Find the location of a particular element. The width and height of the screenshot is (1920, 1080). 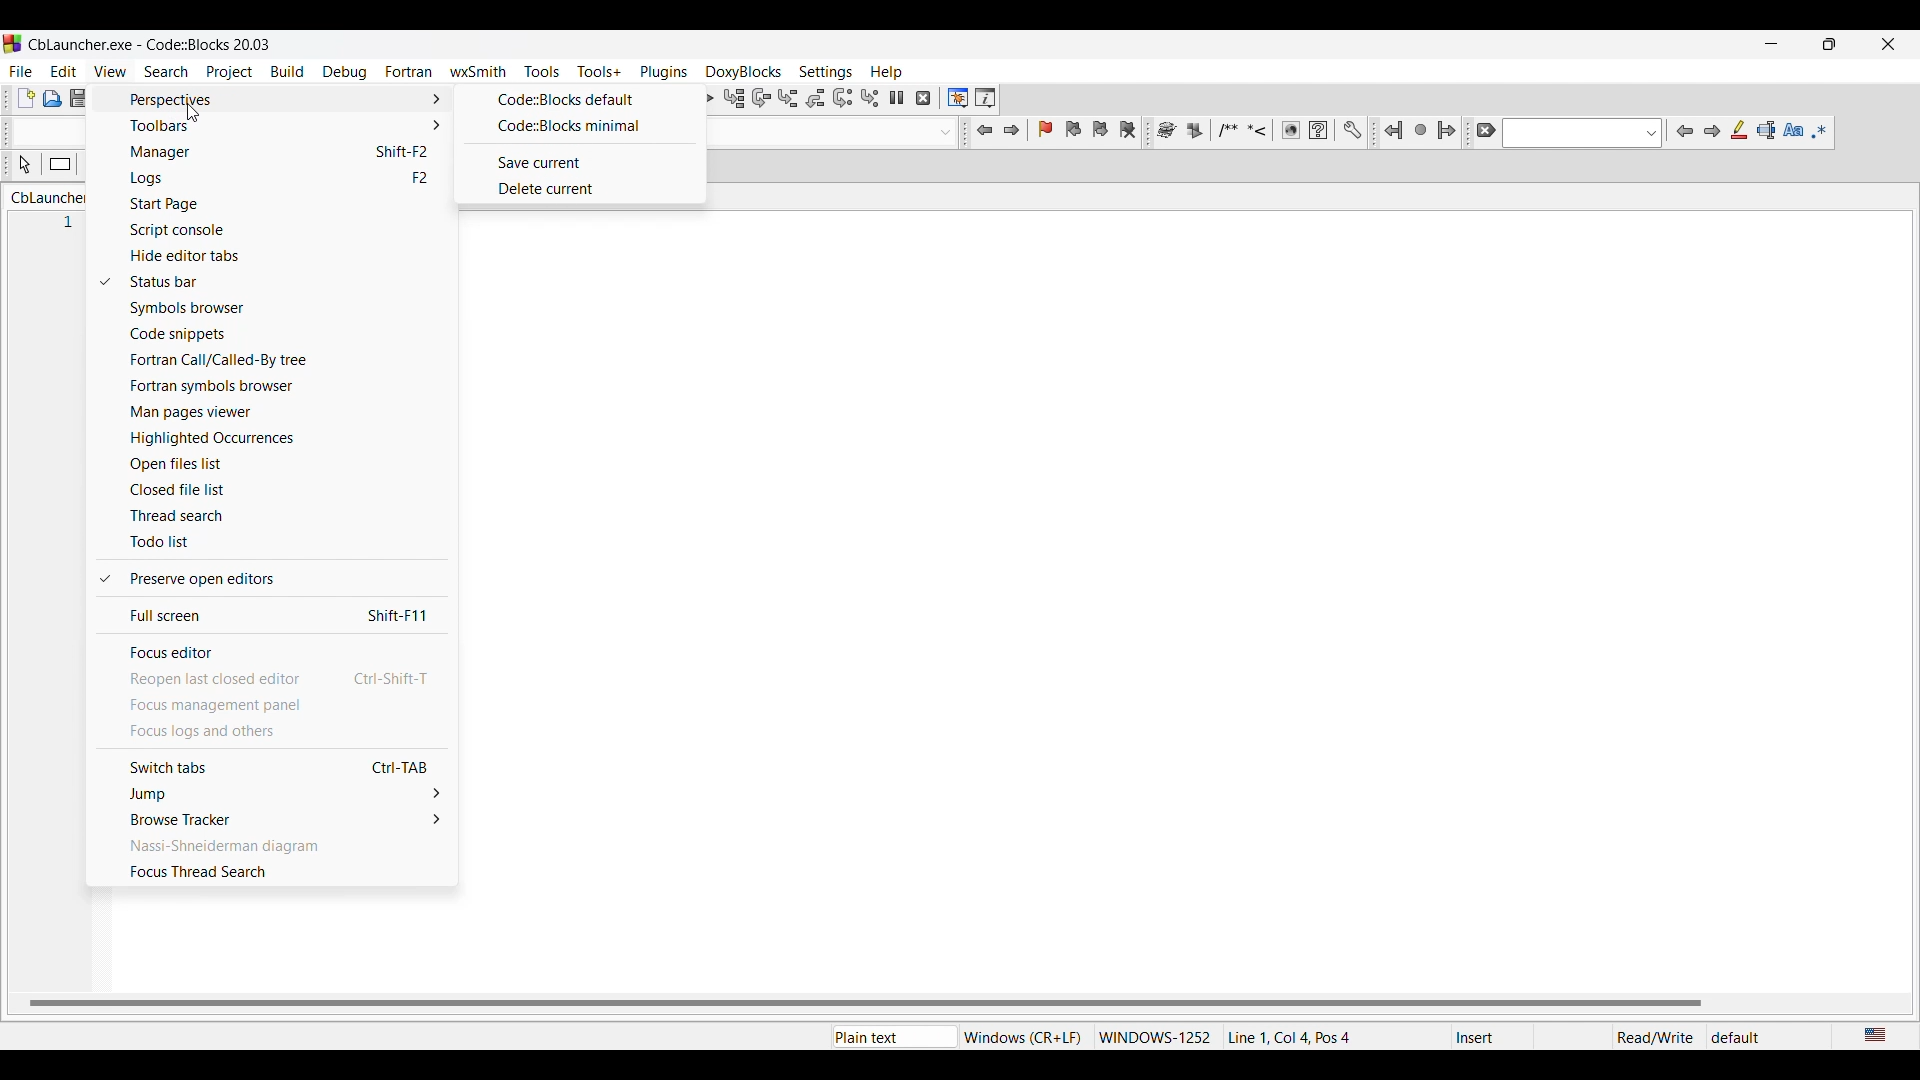

Open files list is located at coordinates (284, 465).